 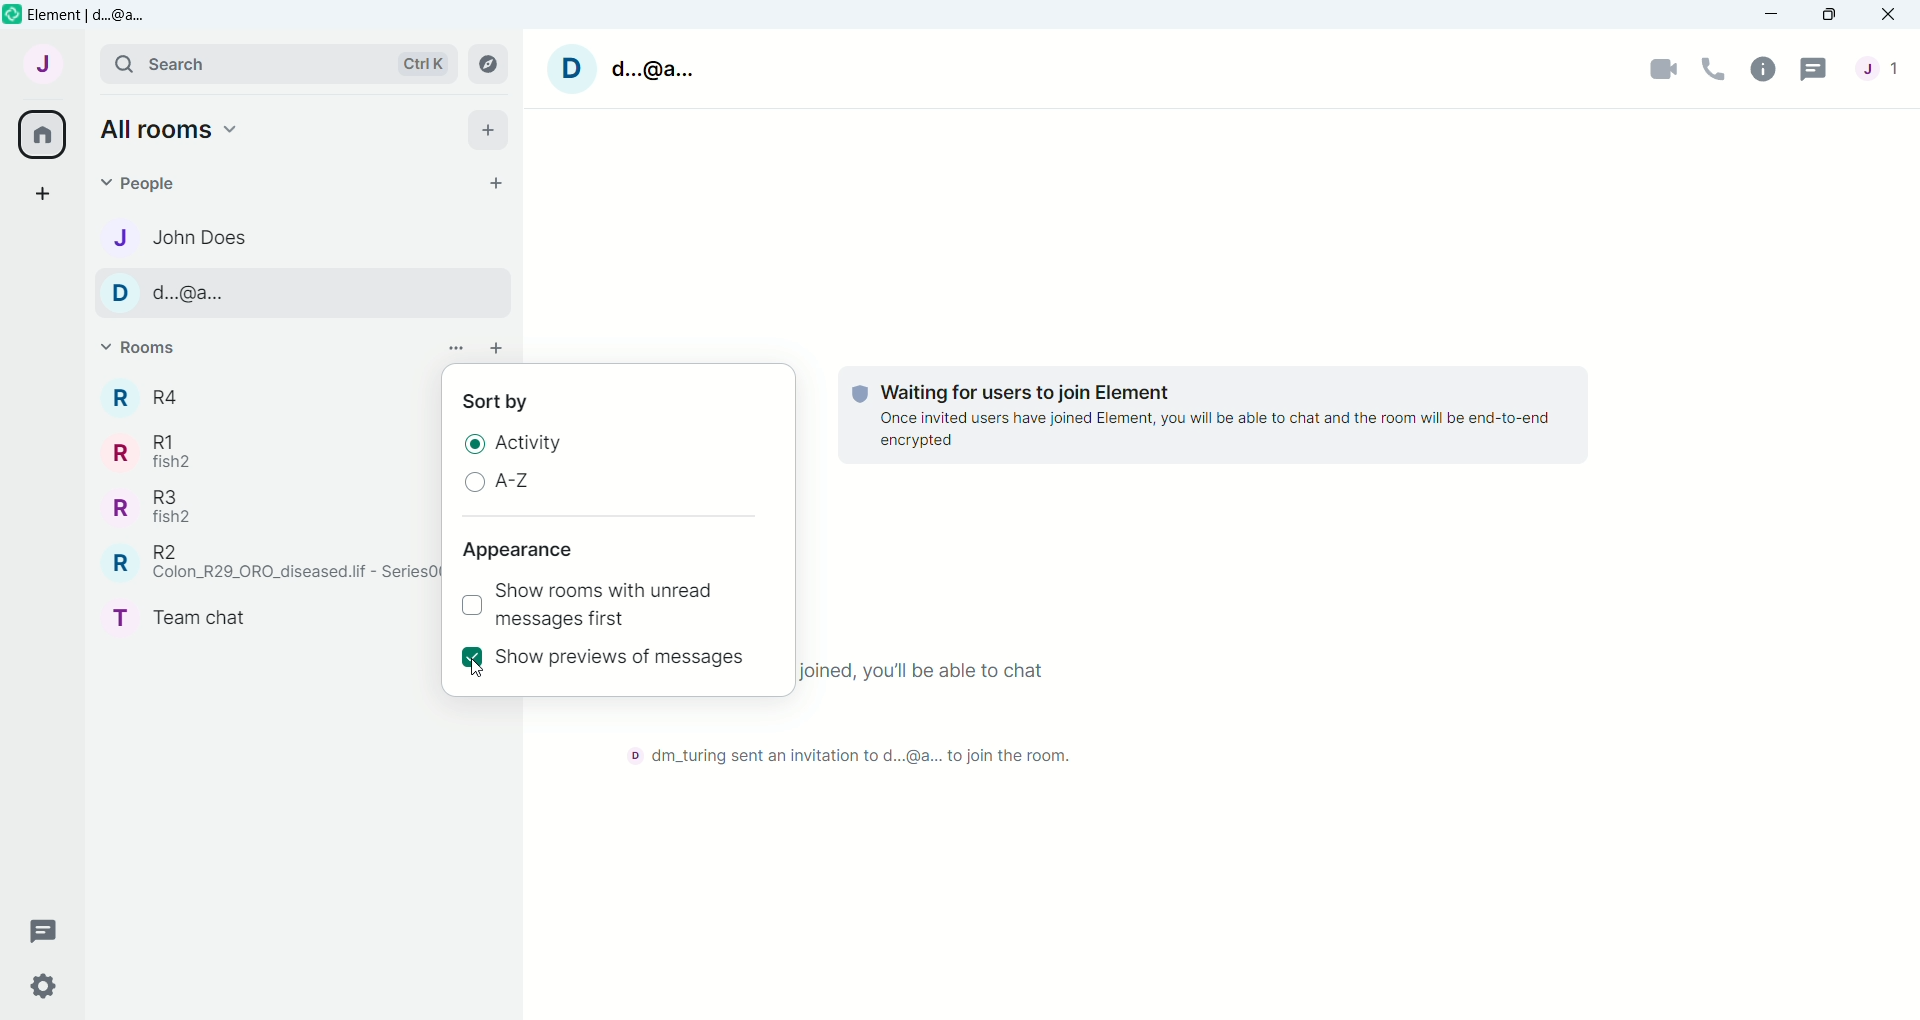 I want to click on Selected Radio Button, so click(x=476, y=442).